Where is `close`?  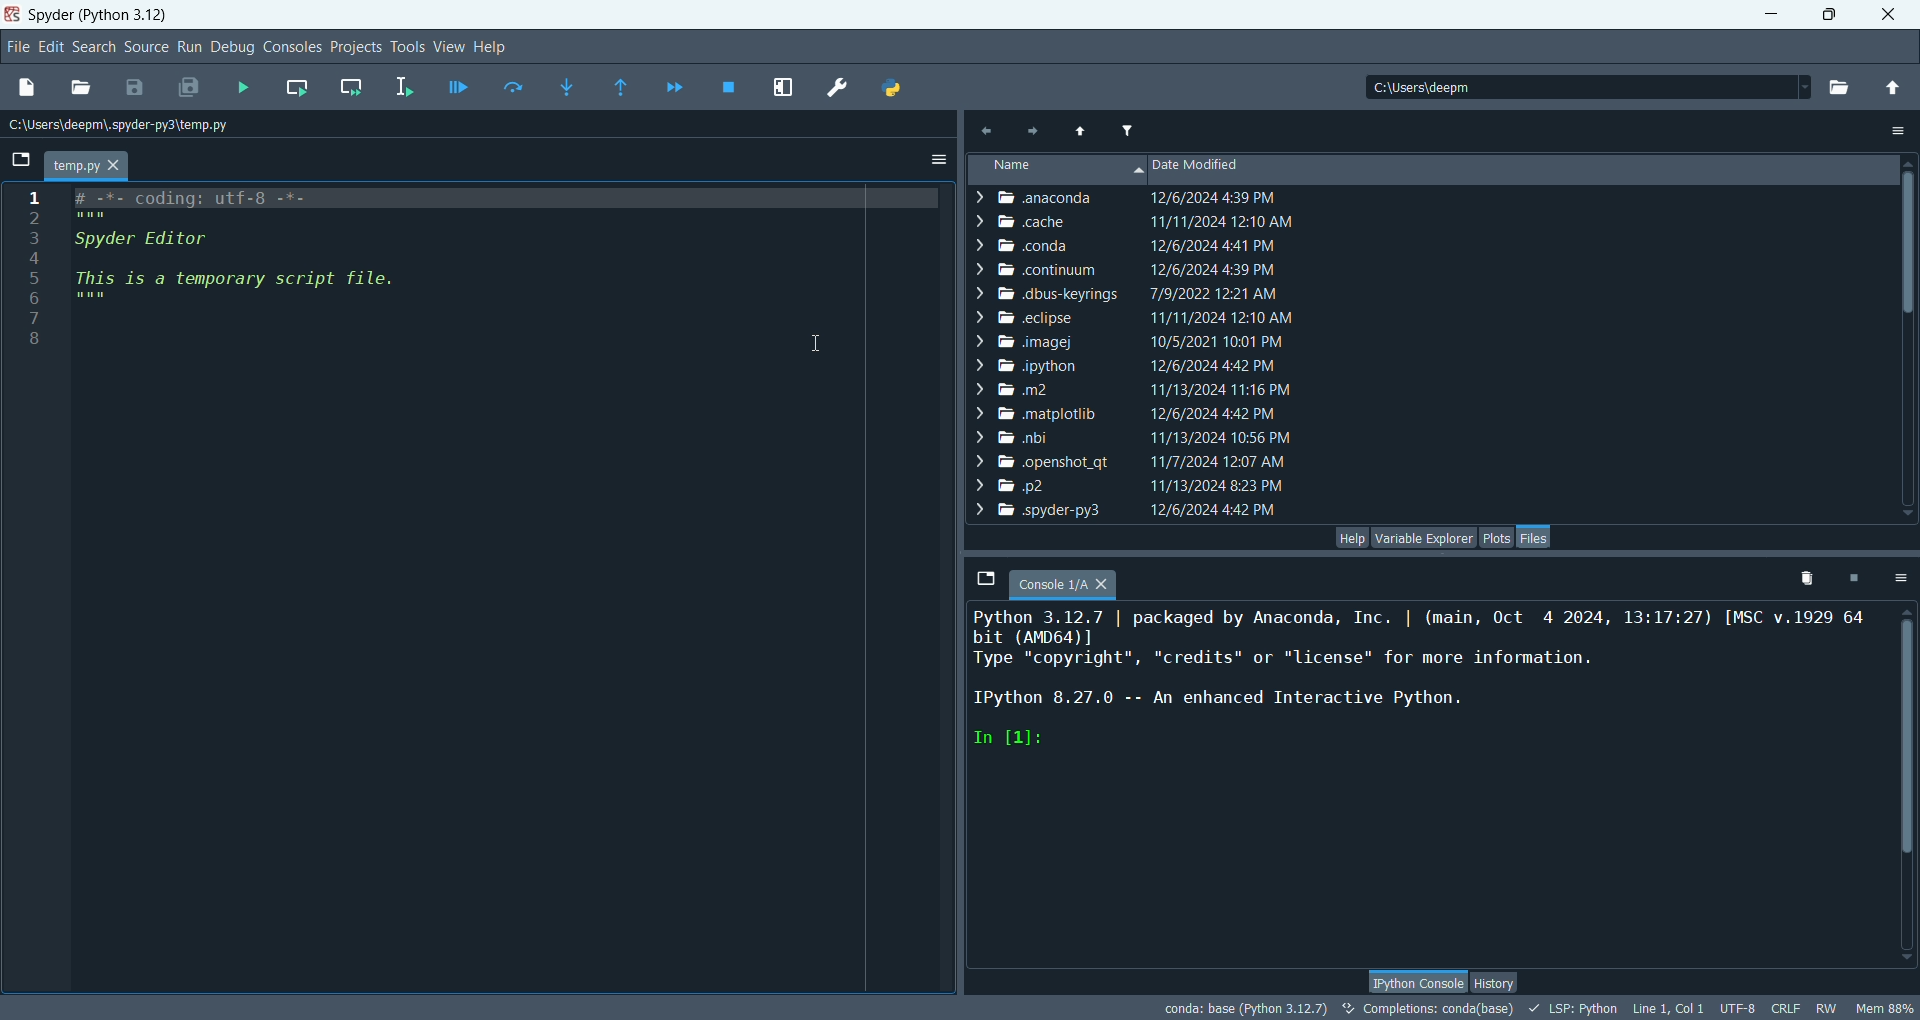 close is located at coordinates (1887, 18).